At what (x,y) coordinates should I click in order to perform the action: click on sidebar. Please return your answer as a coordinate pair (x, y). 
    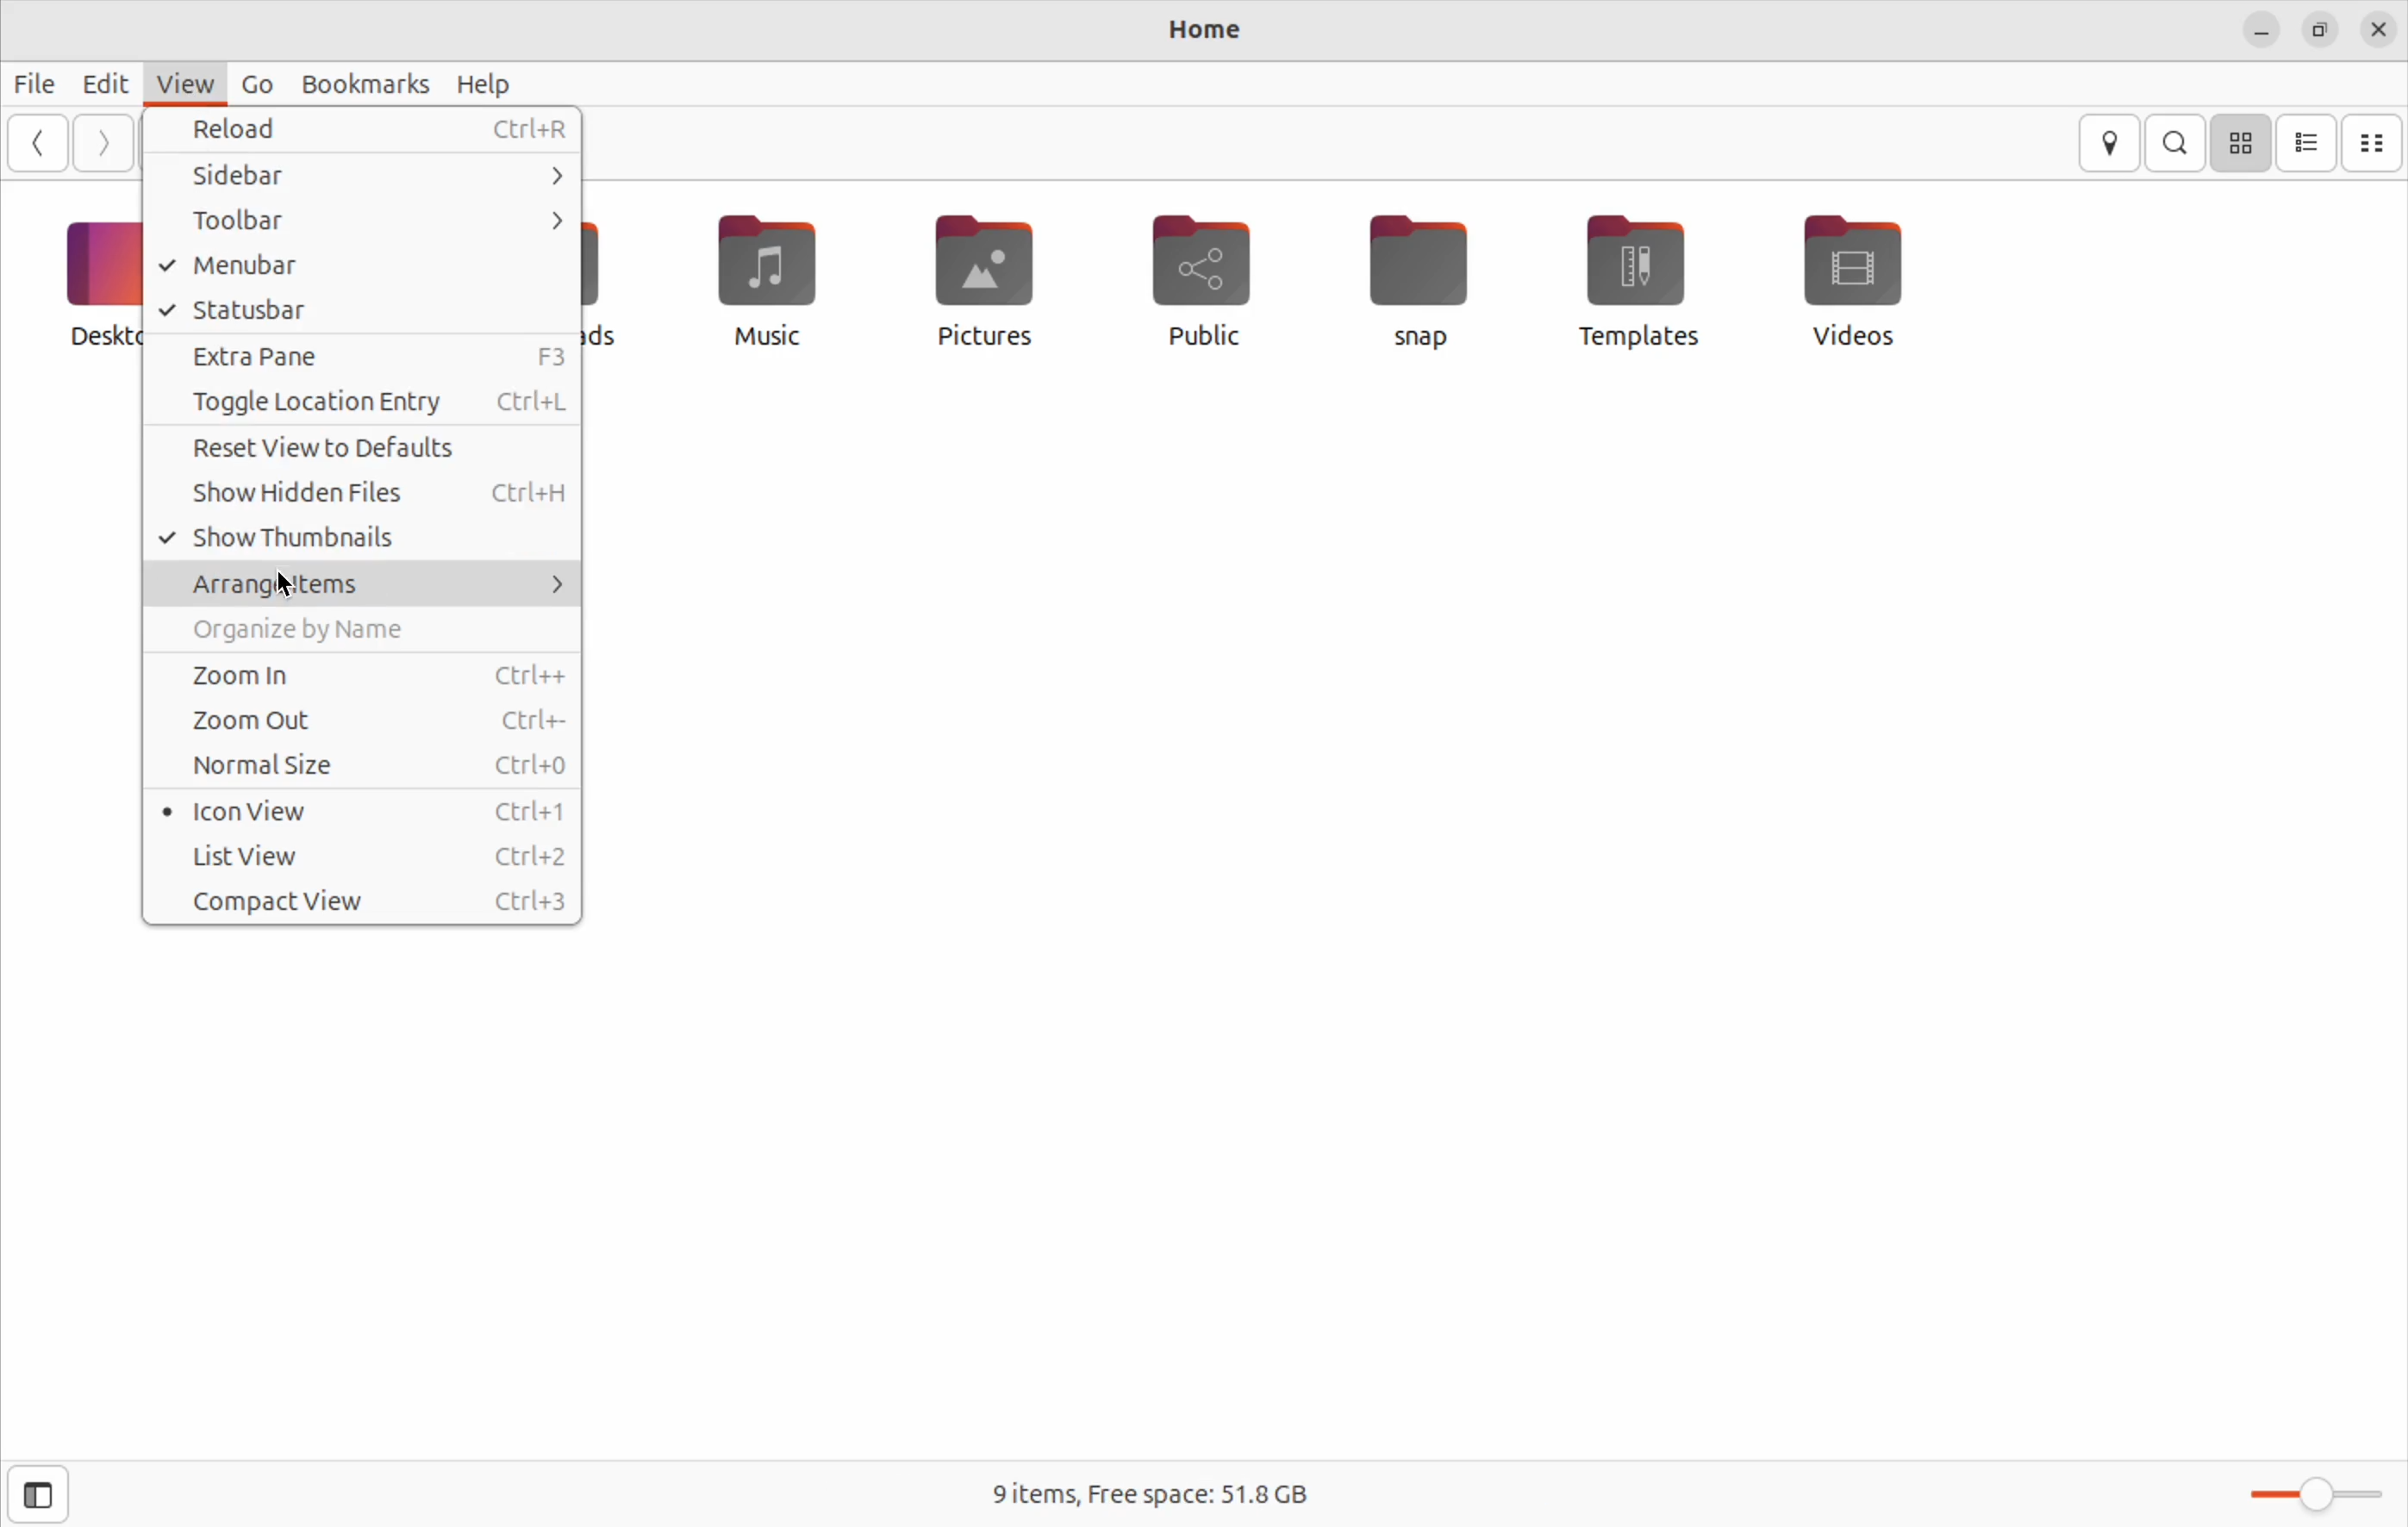
    Looking at the image, I should click on (368, 179).